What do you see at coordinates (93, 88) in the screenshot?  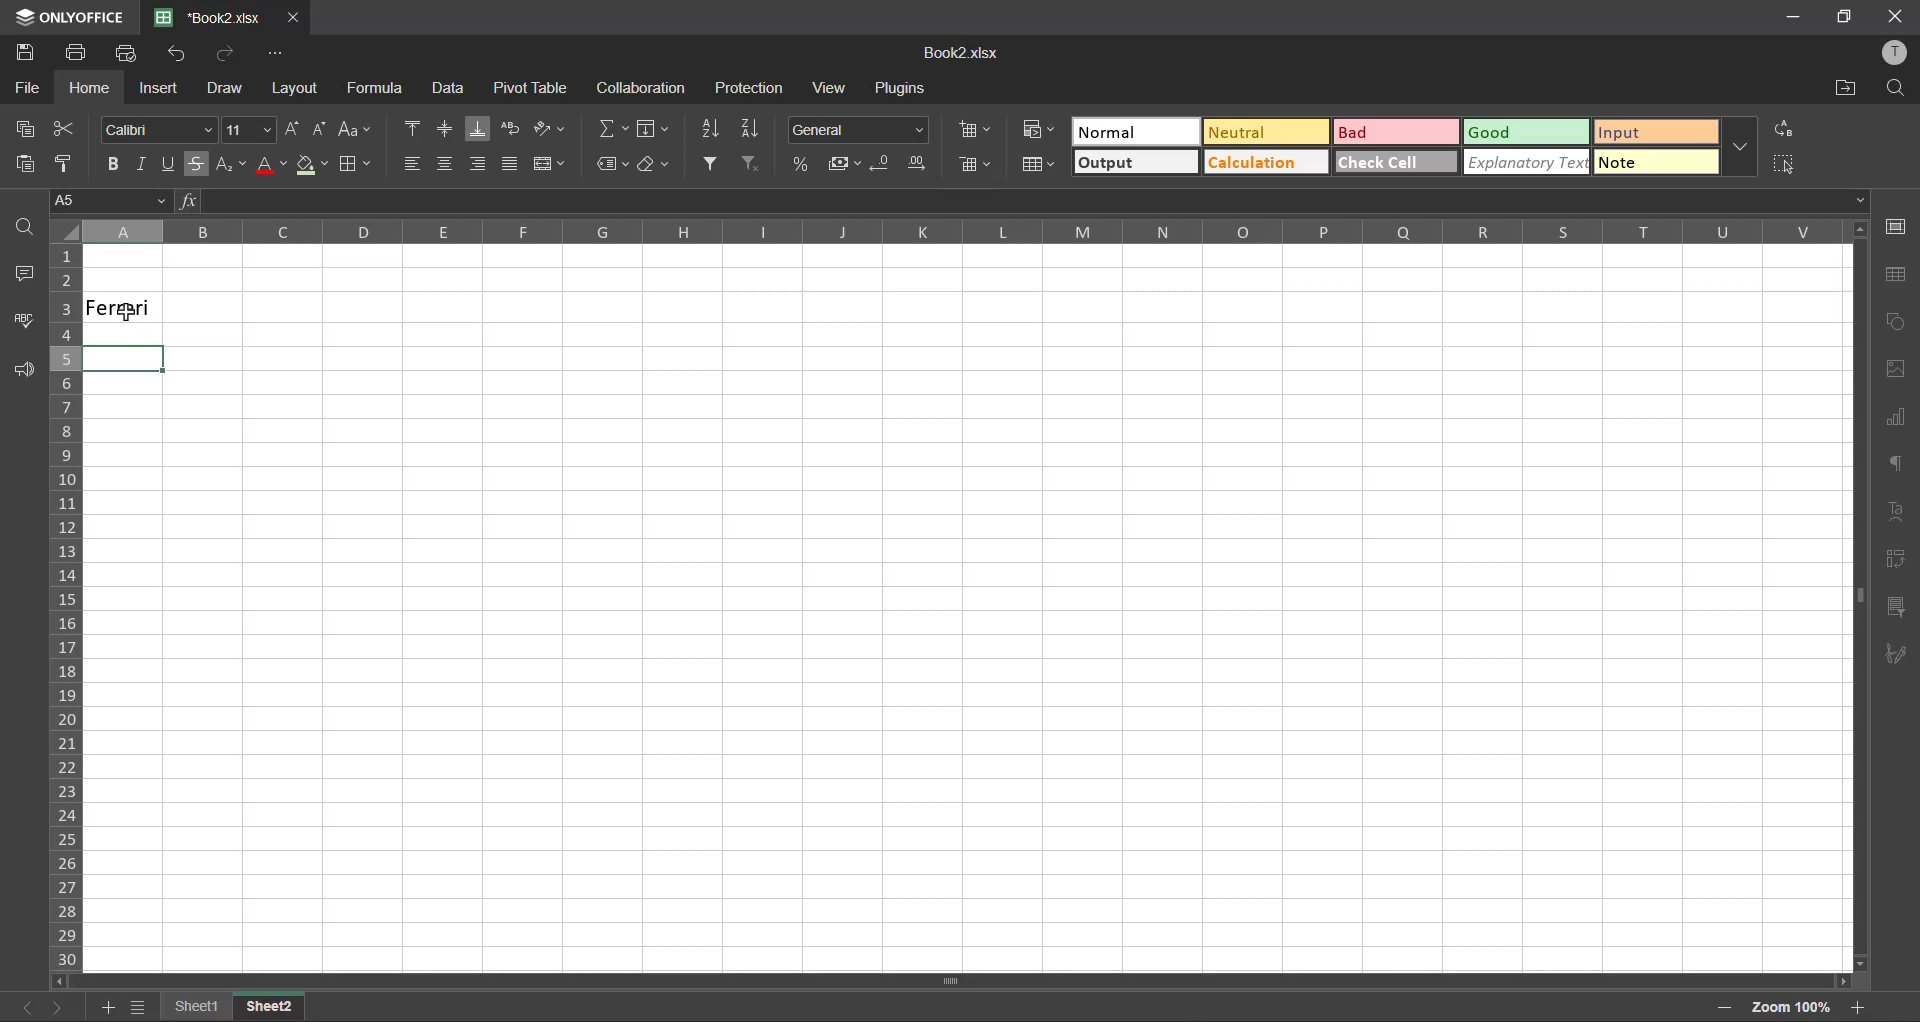 I see `home` at bounding box center [93, 88].